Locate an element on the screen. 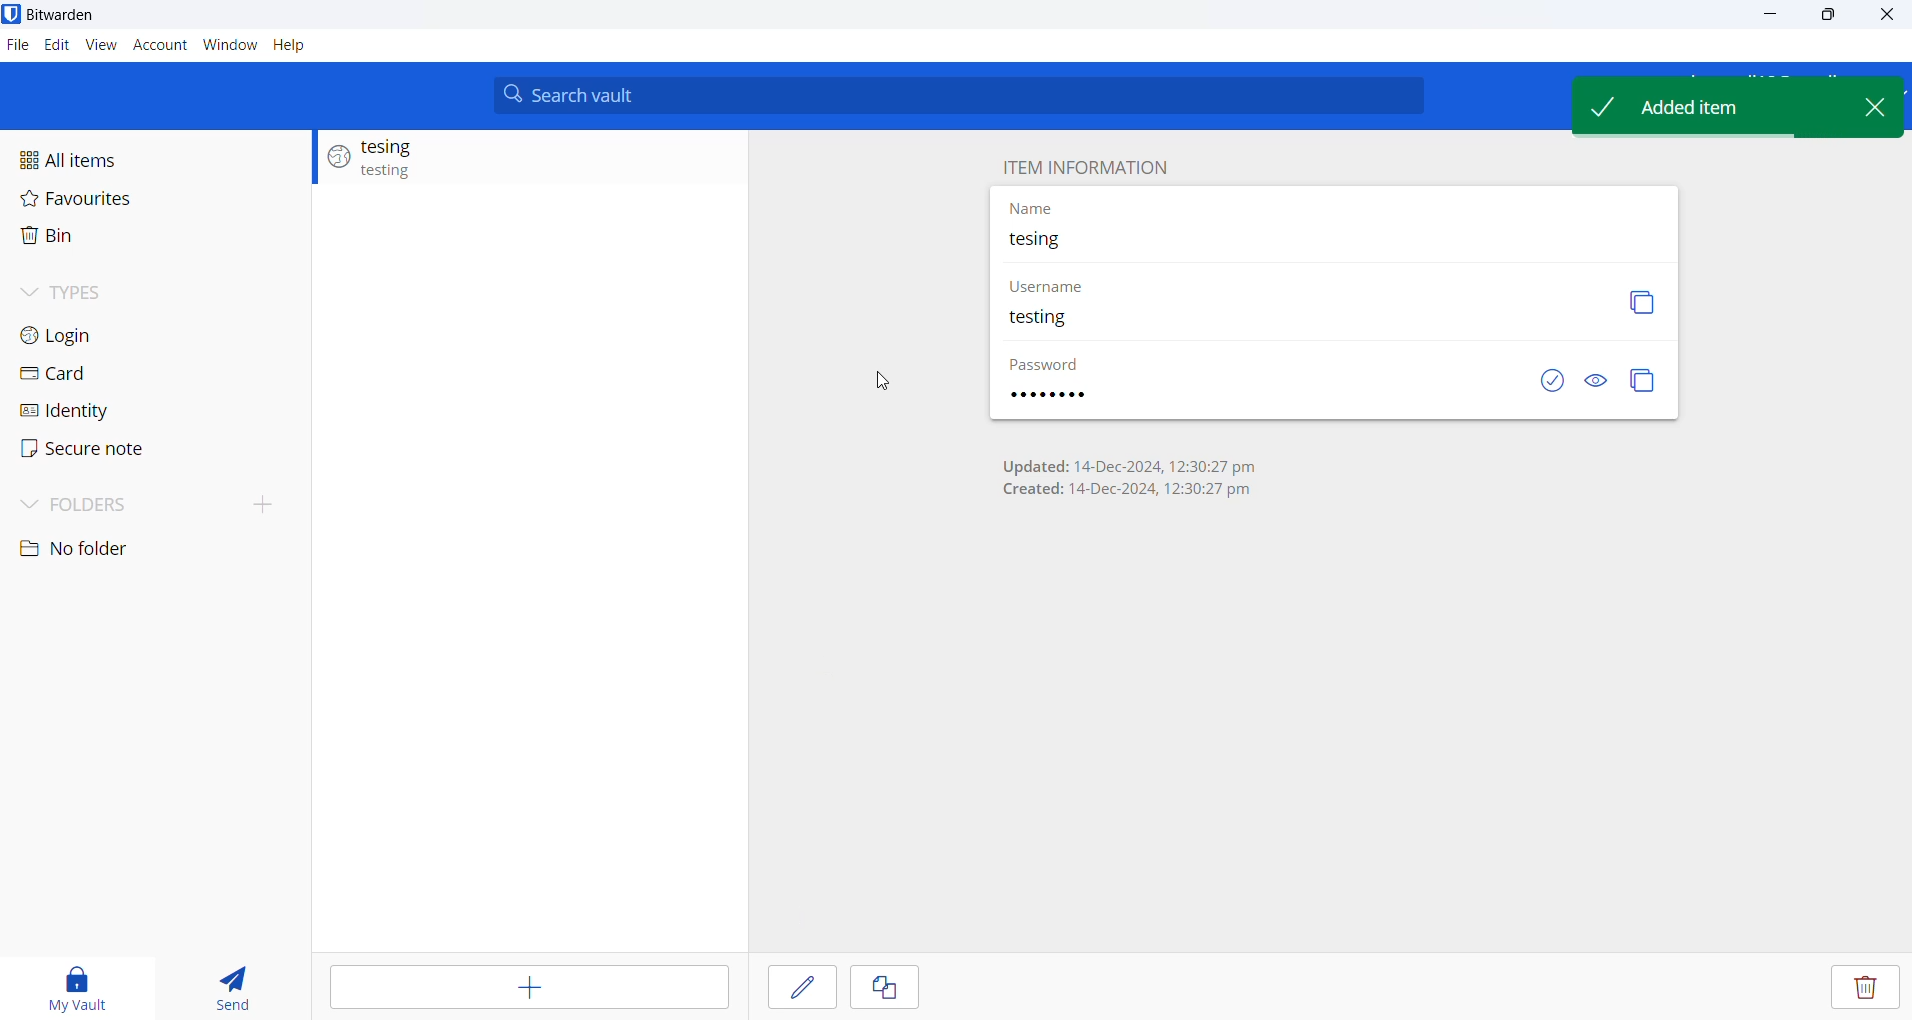 Image resolution: width=1912 pixels, height=1020 pixels. my vault is located at coordinates (81, 985).